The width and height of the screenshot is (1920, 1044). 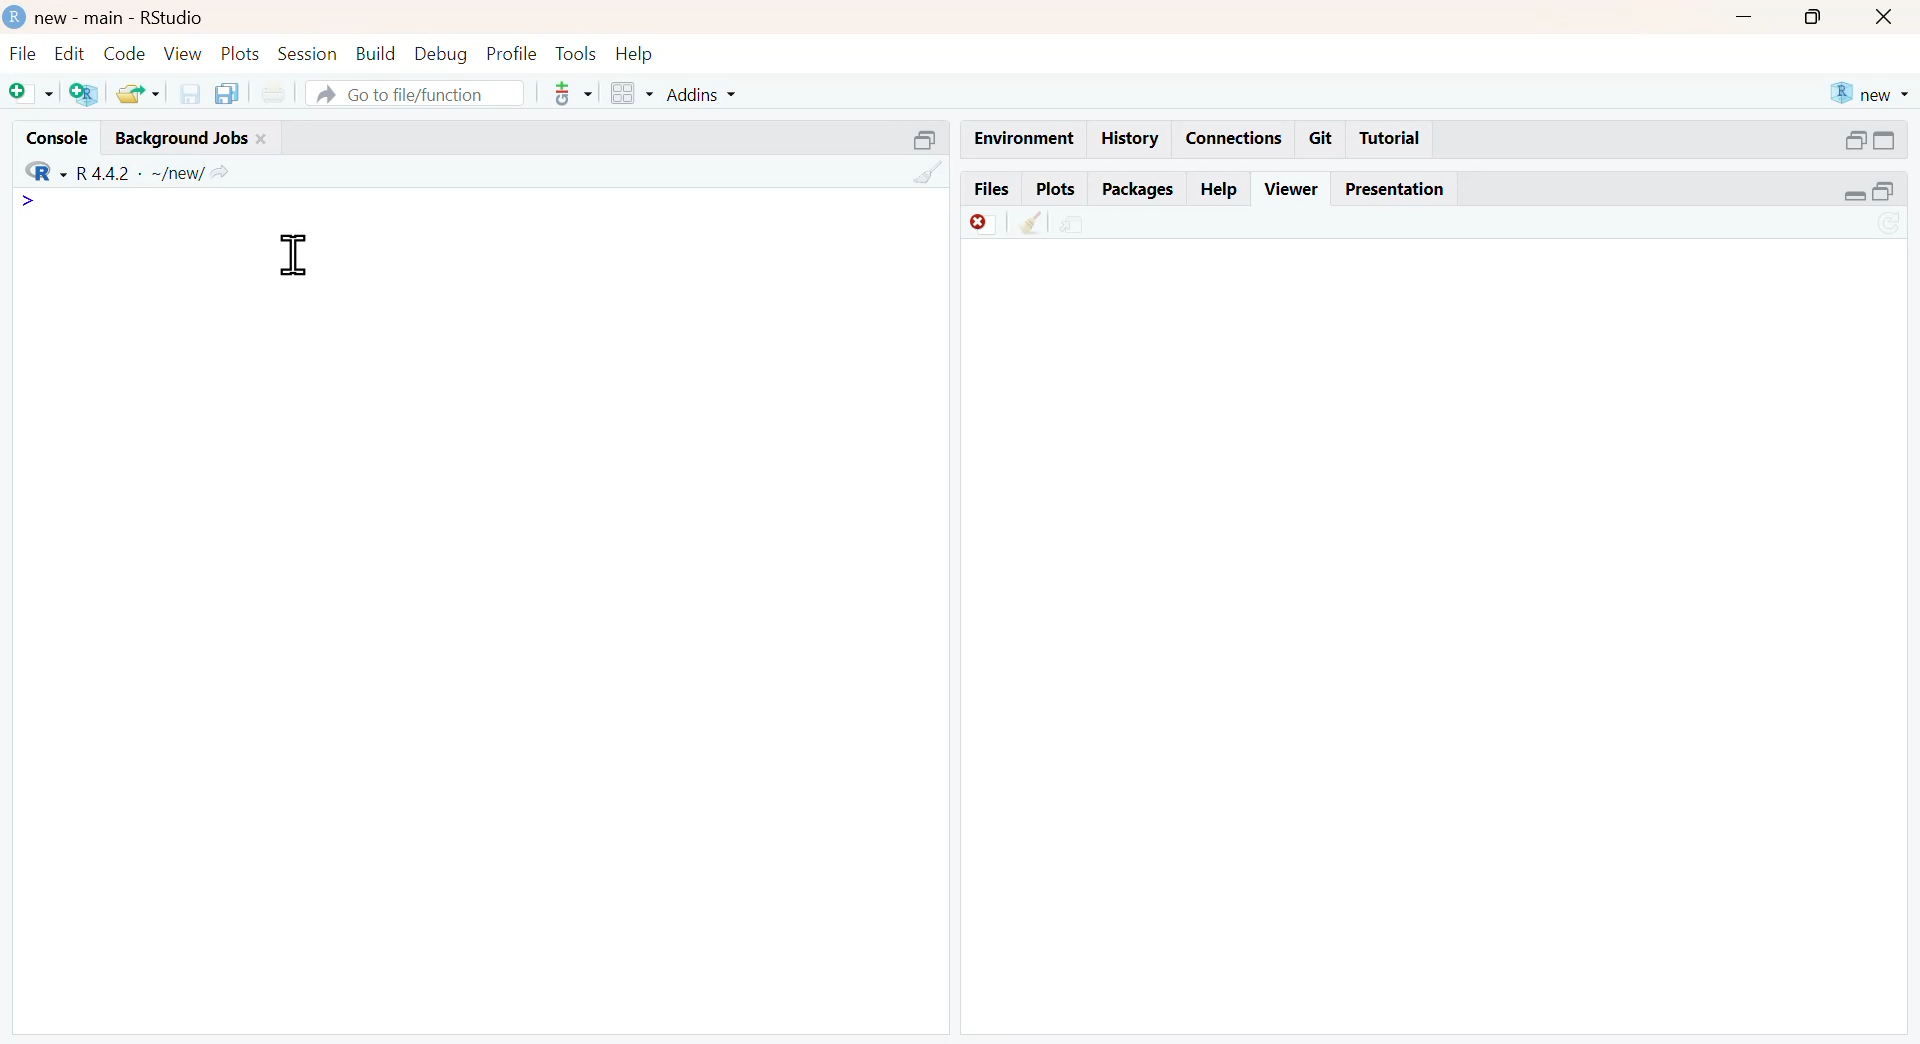 What do you see at coordinates (71, 52) in the screenshot?
I see `Edit ` at bounding box center [71, 52].